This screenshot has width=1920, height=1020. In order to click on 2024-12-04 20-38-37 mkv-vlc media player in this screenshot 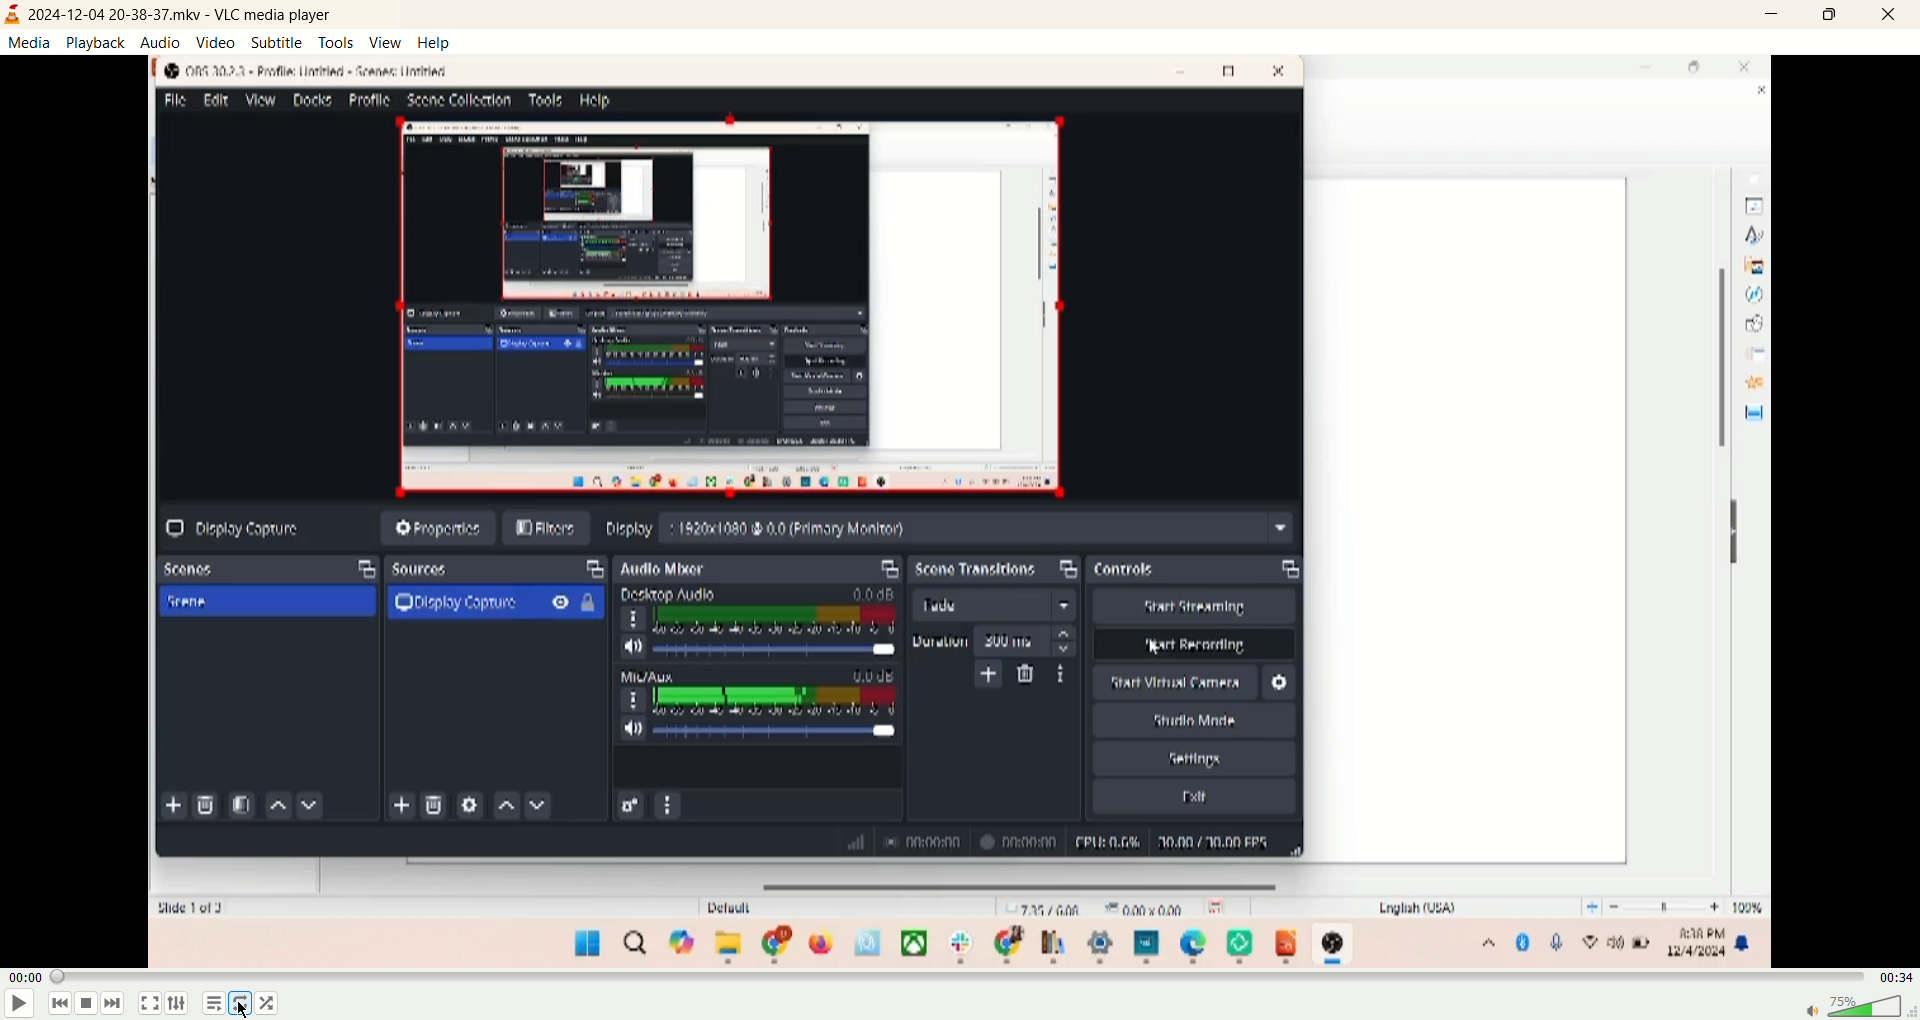, I will do `click(197, 16)`.